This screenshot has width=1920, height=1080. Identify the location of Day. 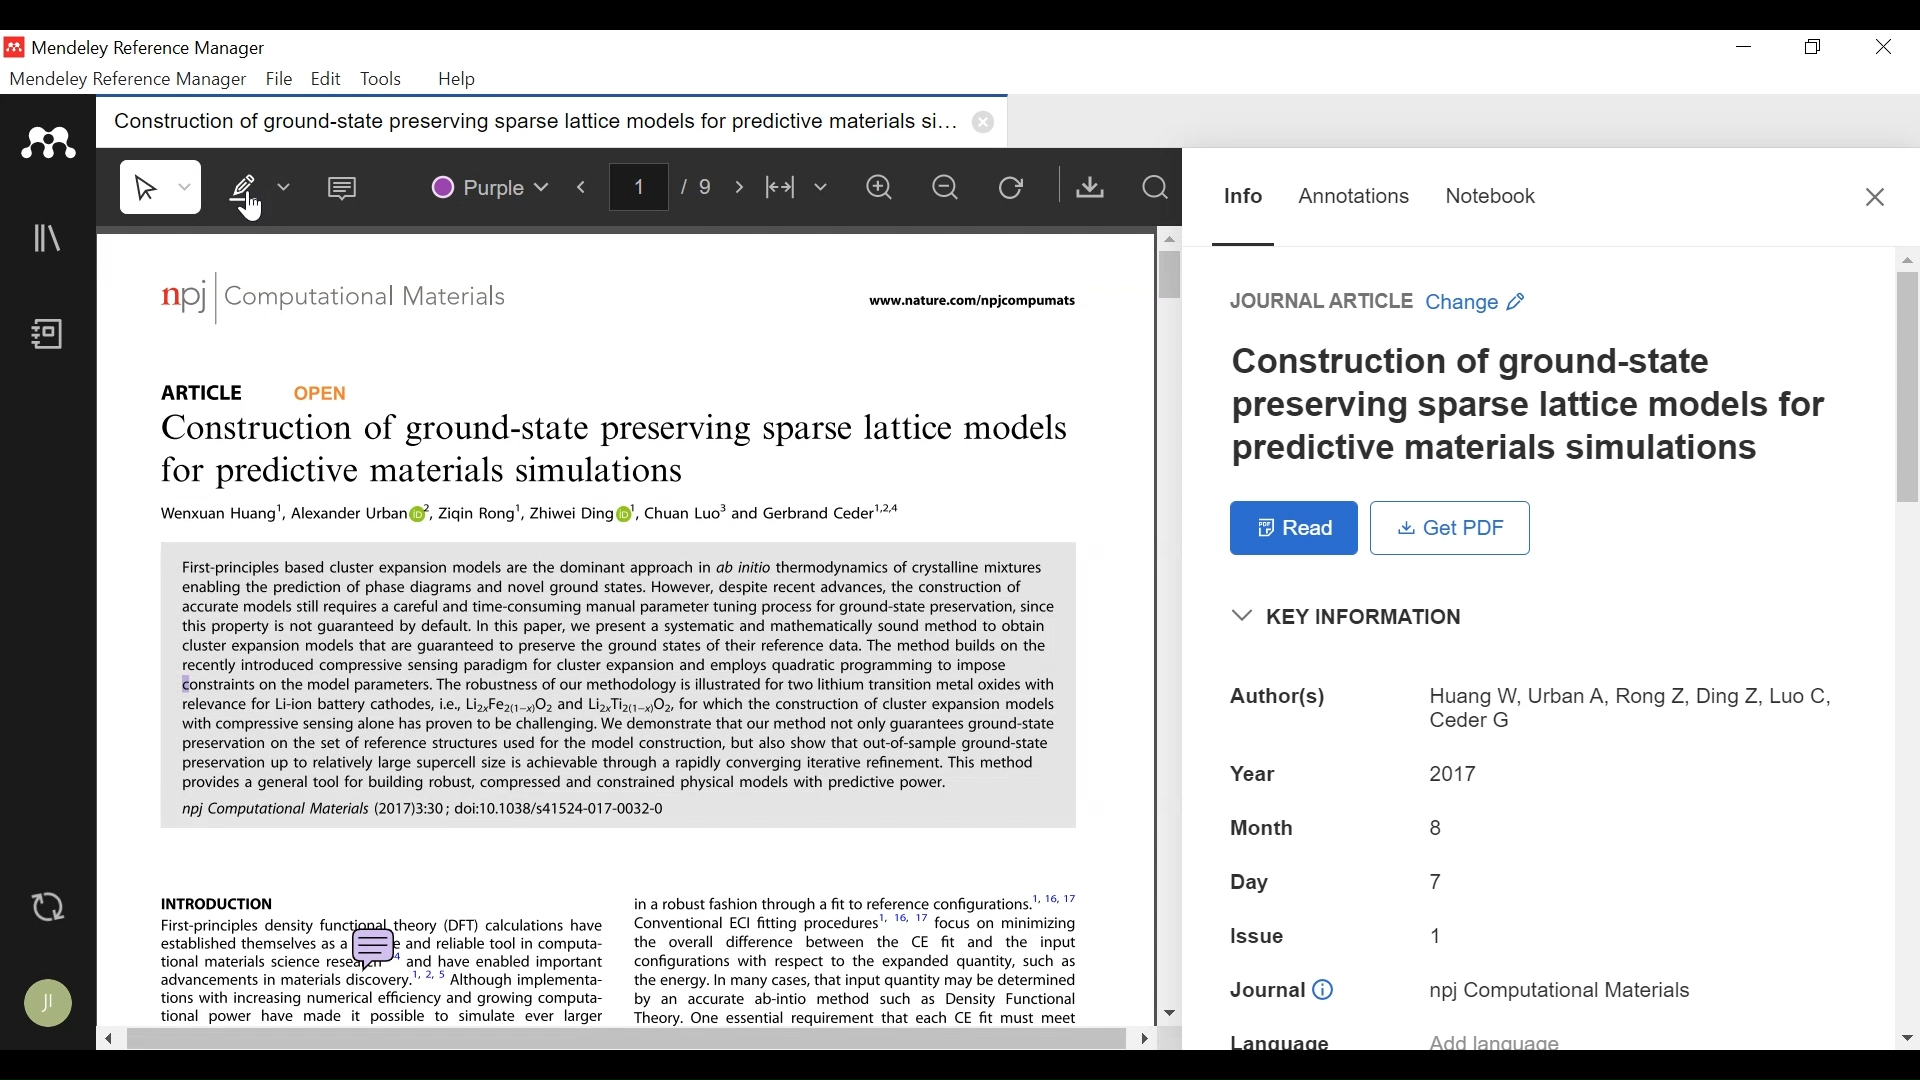
(1437, 881).